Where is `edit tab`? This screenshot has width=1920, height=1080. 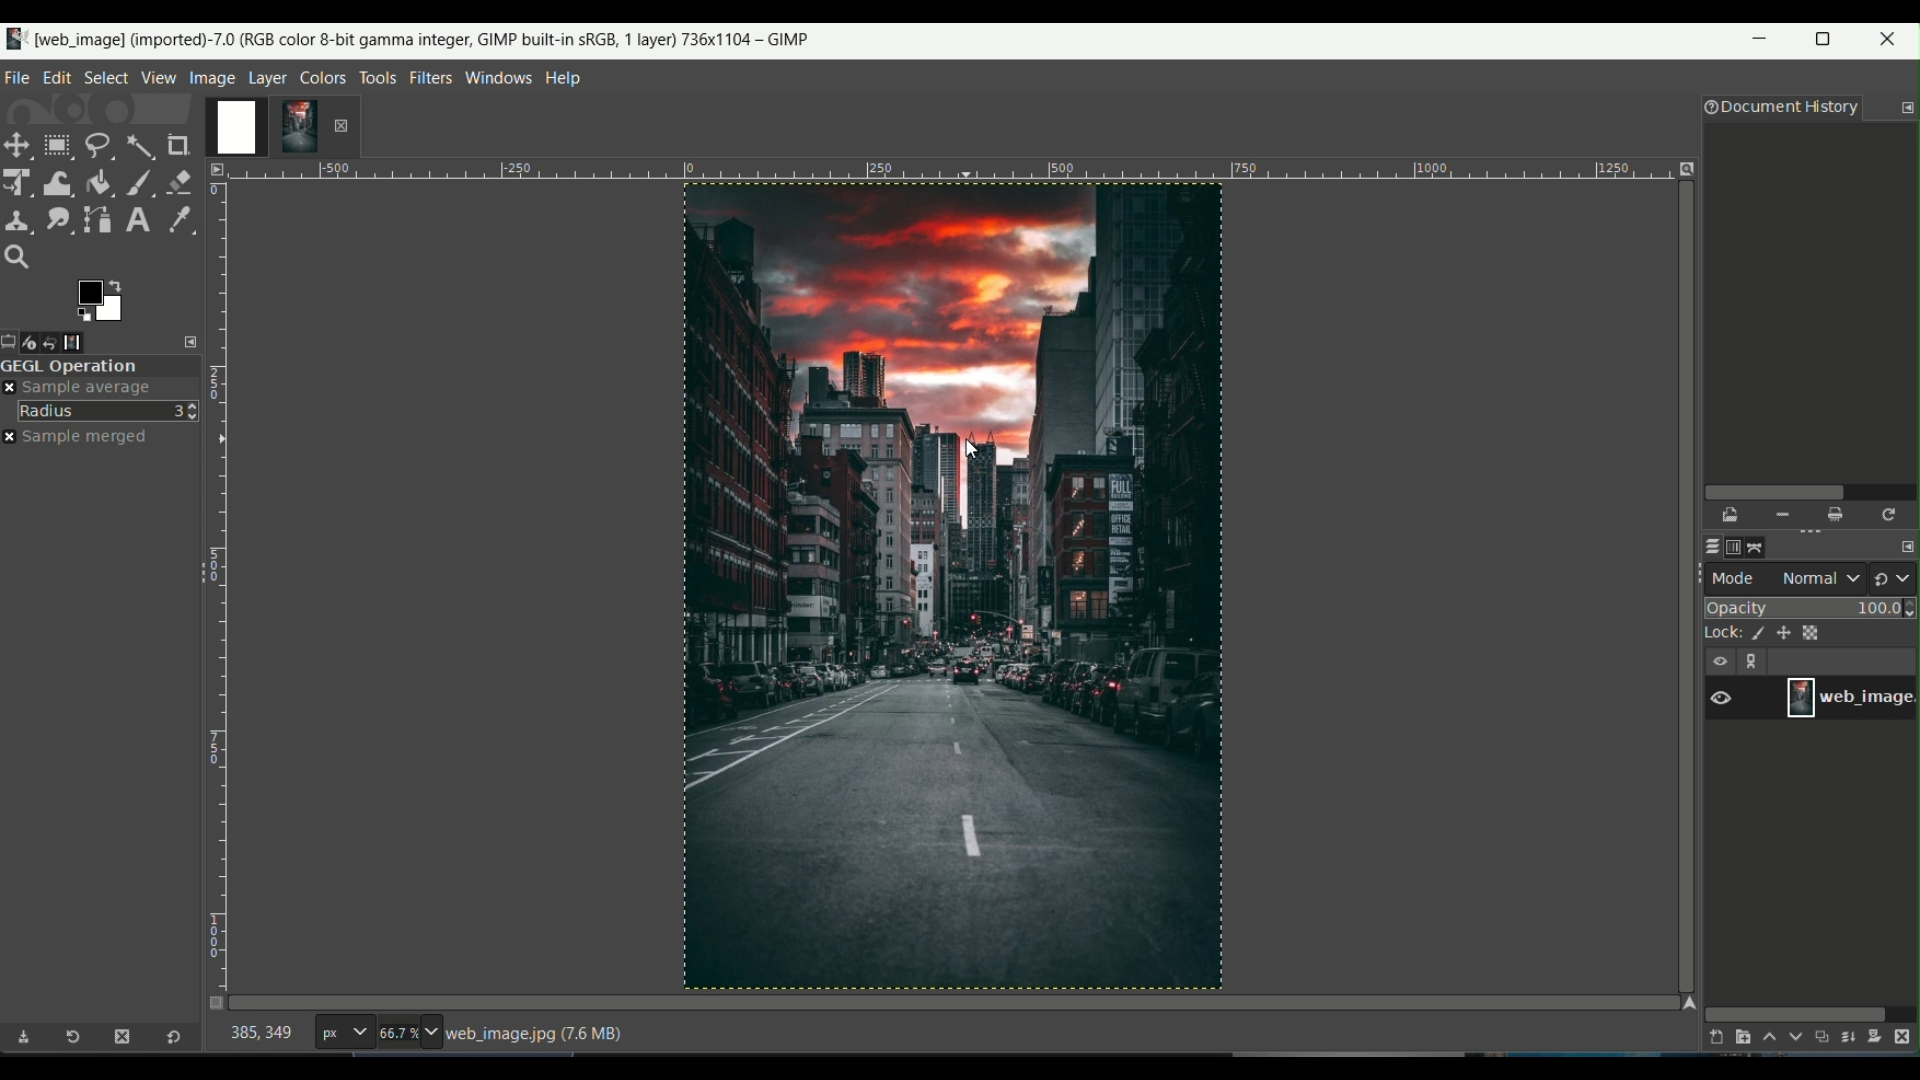
edit tab is located at coordinates (57, 77).